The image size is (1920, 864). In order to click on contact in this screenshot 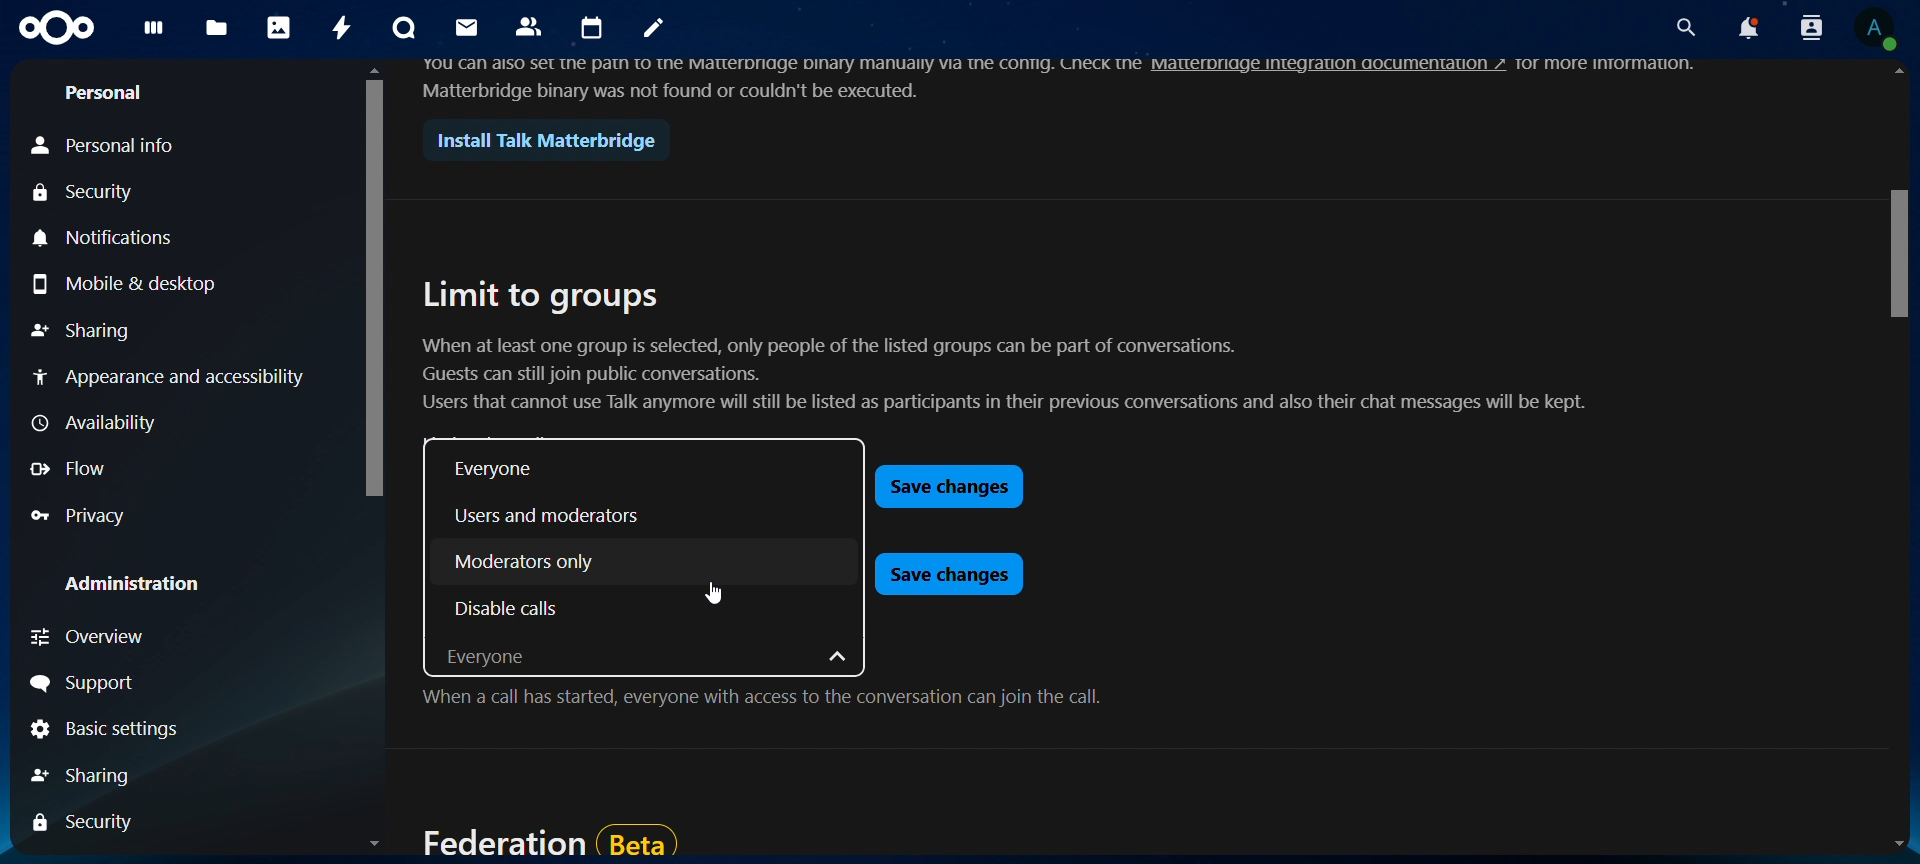, I will do `click(533, 28)`.